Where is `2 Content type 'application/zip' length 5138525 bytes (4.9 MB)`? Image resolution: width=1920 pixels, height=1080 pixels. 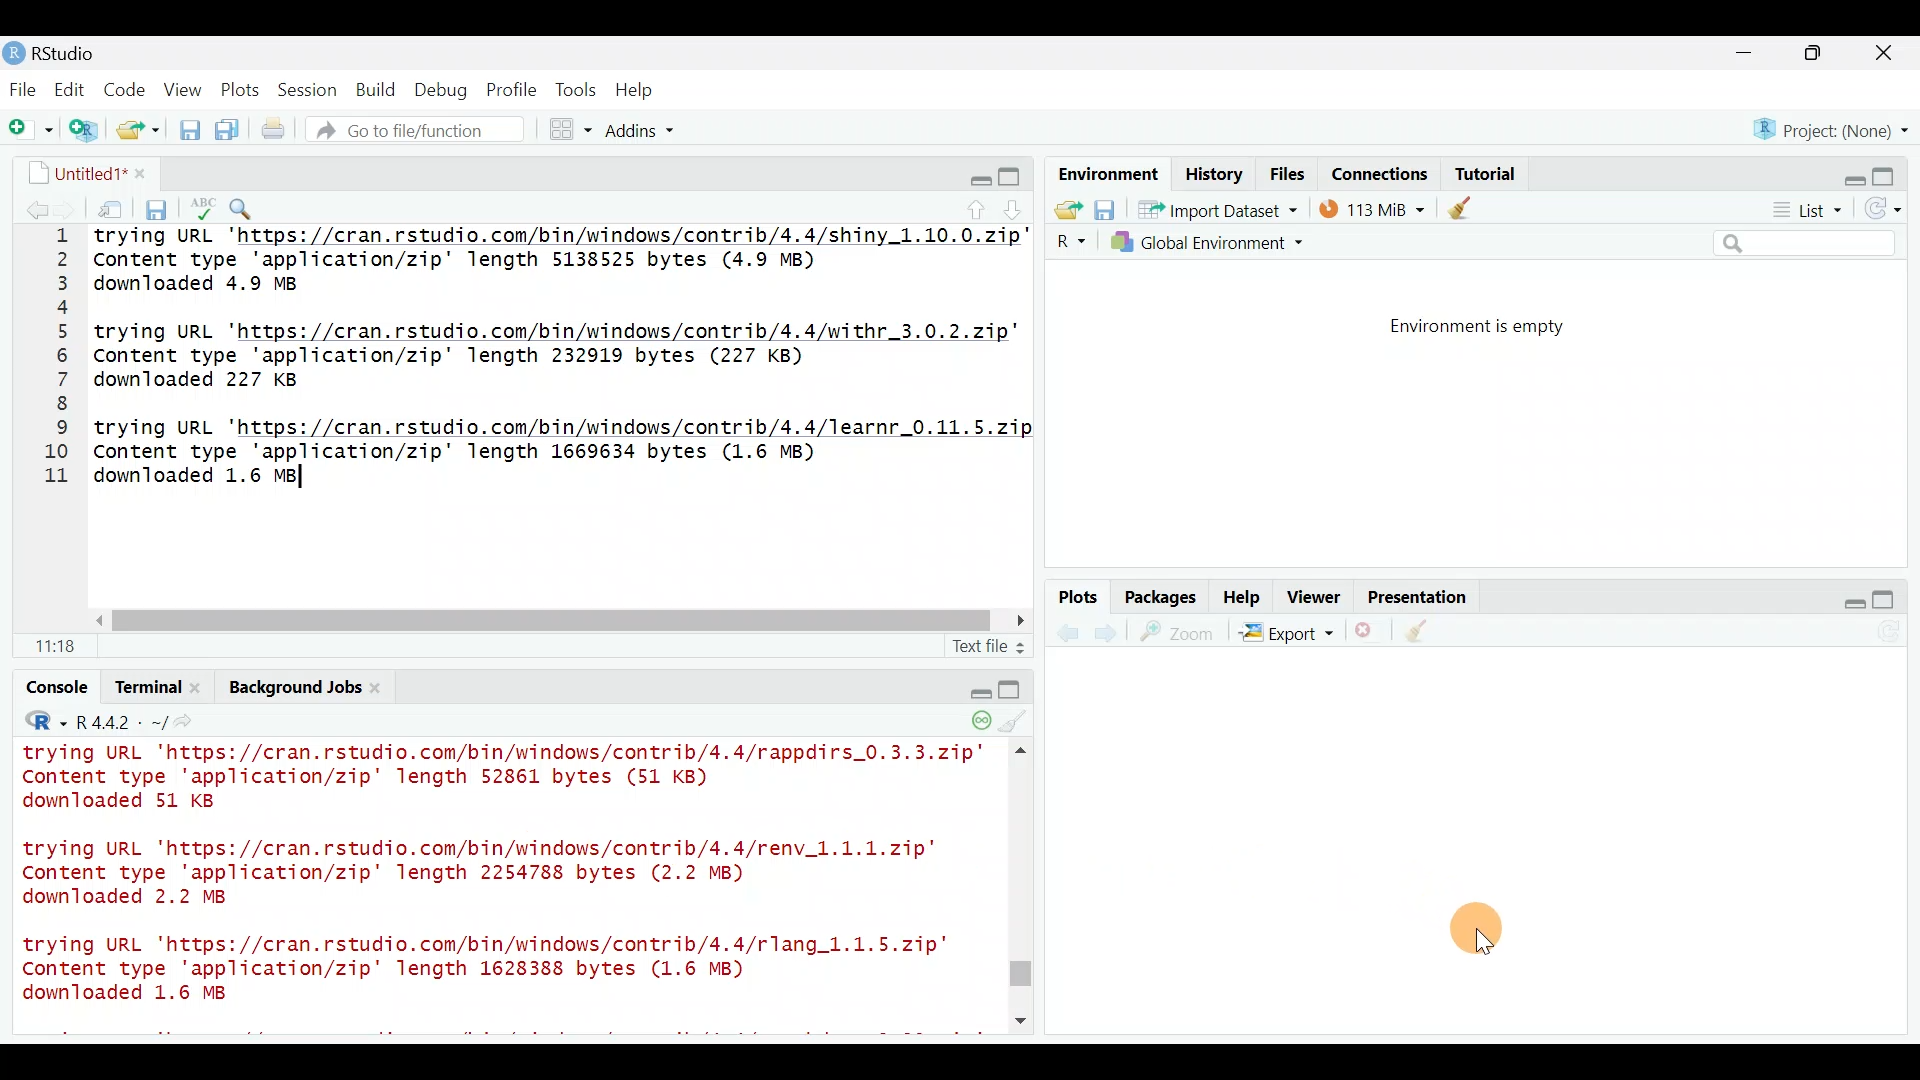
2 Content type 'application/zip' length 5138525 bytes (4.9 MB) is located at coordinates (440, 260).